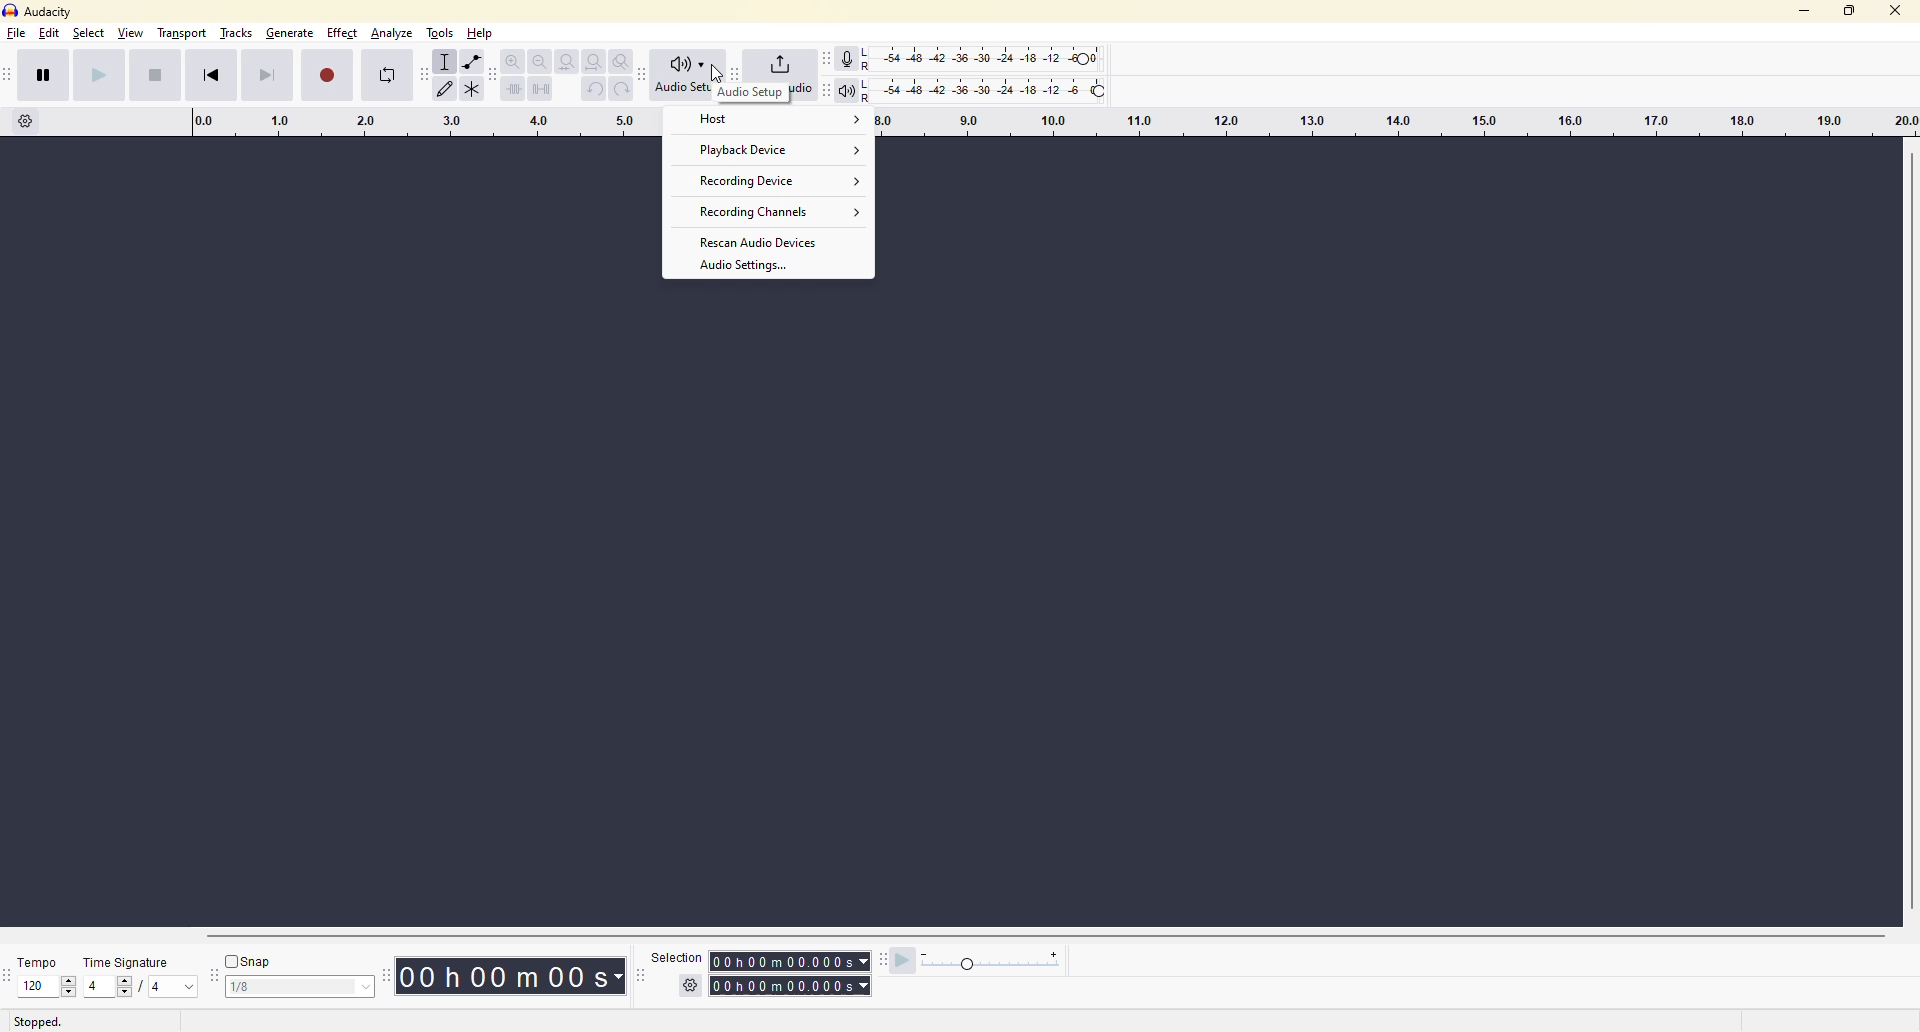 This screenshot has width=1920, height=1032. Describe the element at coordinates (512, 59) in the screenshot. I see `zoom in` at that location.